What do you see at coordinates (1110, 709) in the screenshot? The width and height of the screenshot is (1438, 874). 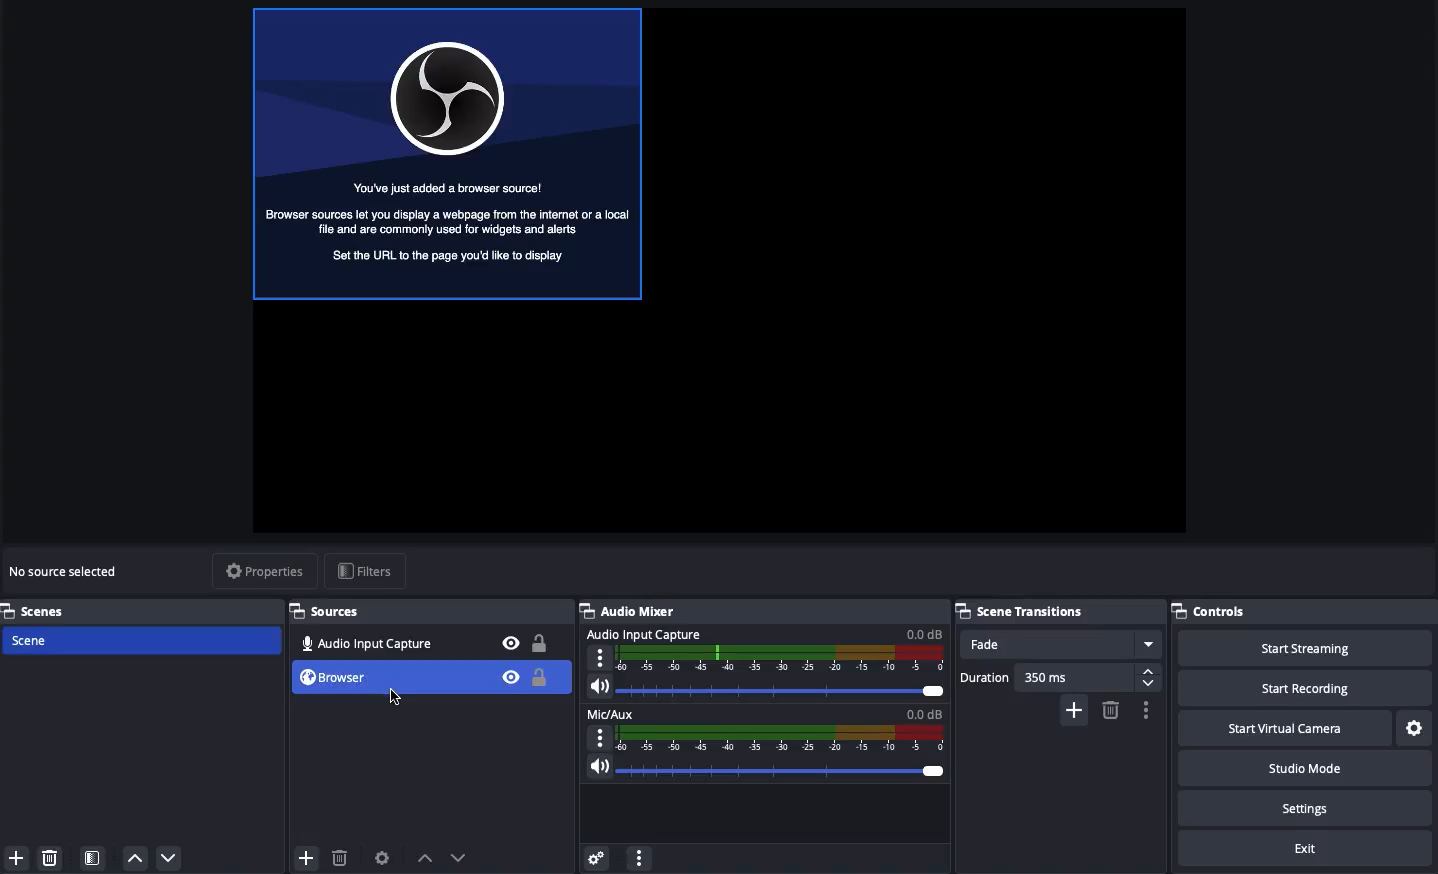 I see `Remove` at bounding box center [1110, 709].